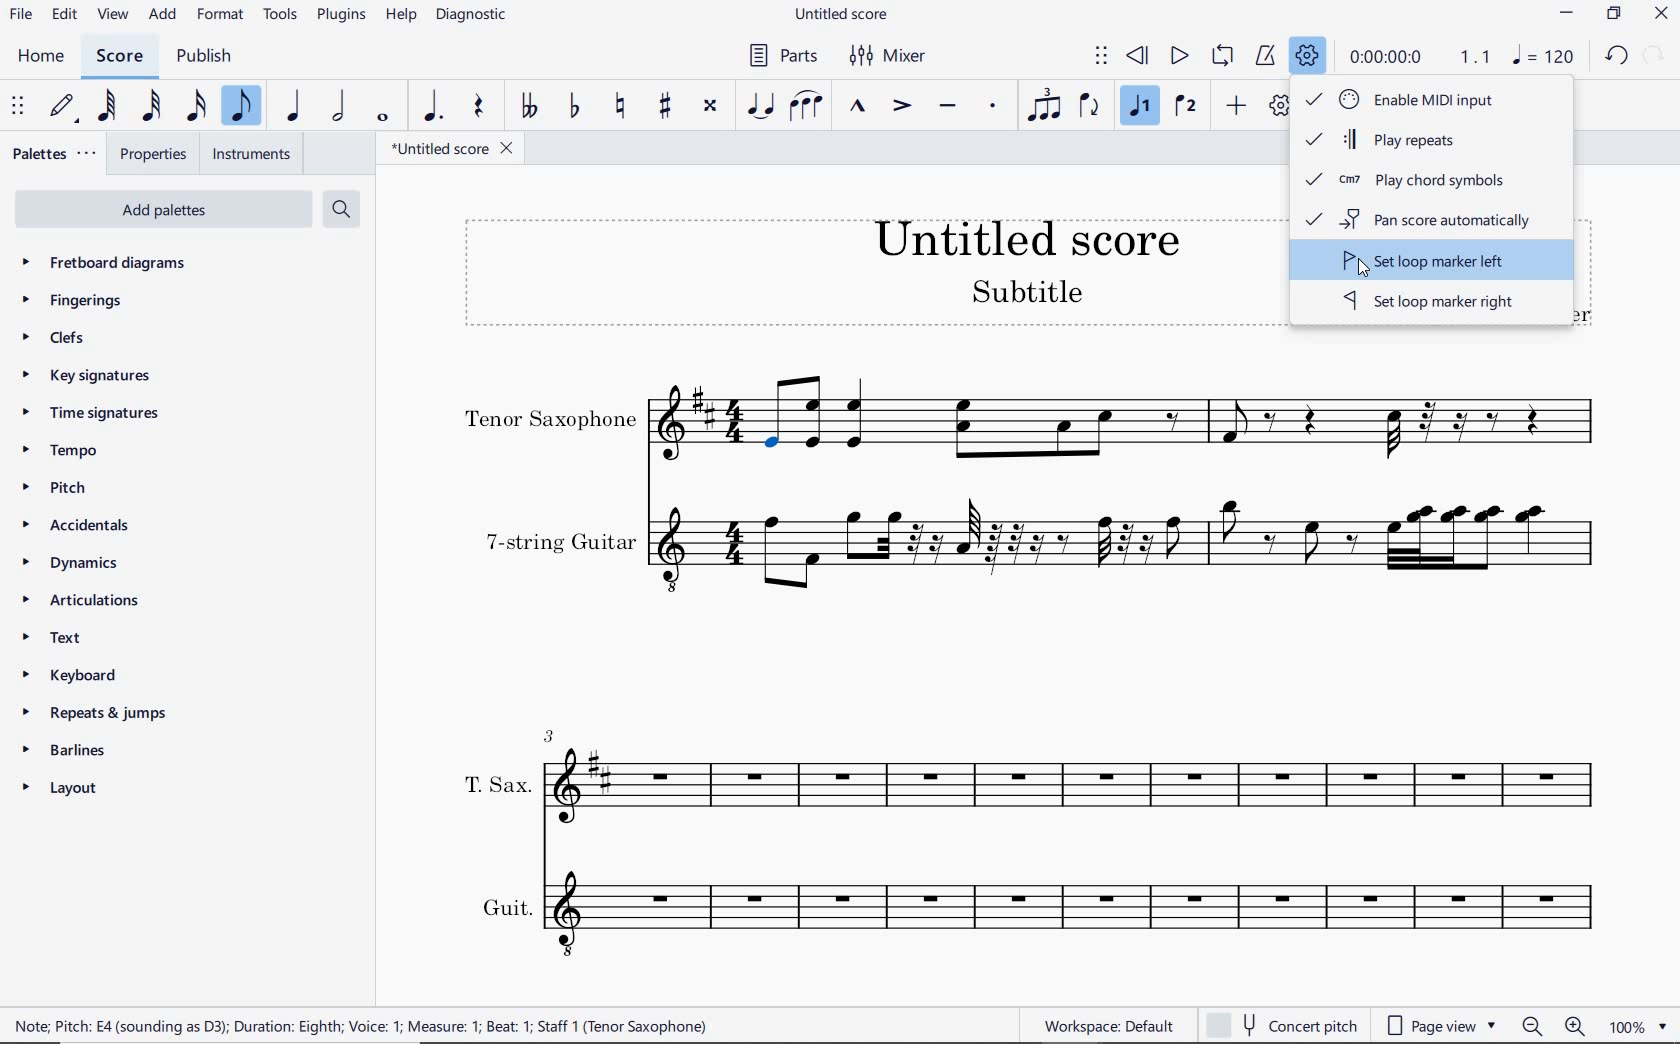 Image resolution: width=1680 pixels, height=1044 pixels. What do you see at coordinates (72, 528) in the screenshot?
I see `ACCIDENTALS` at bounding box center [72, 528].